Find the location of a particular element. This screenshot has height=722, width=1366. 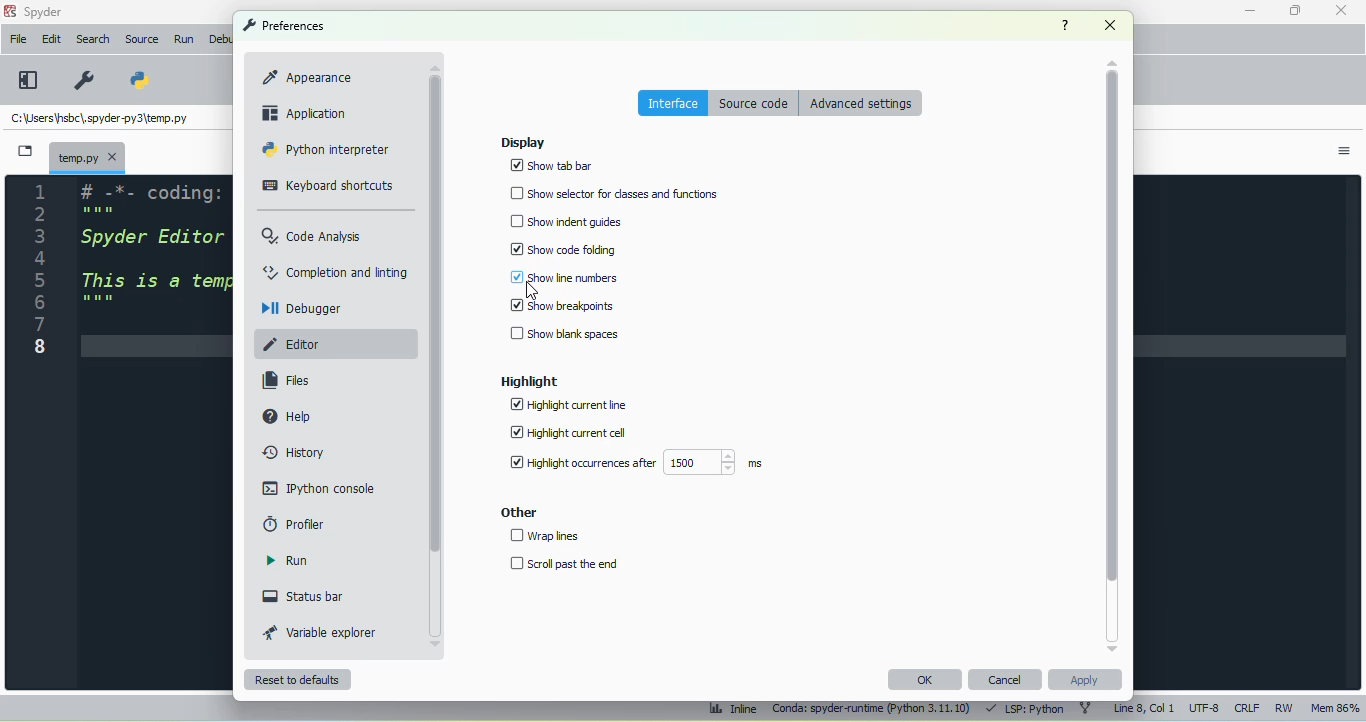

run is located at coordinates (186, 40).